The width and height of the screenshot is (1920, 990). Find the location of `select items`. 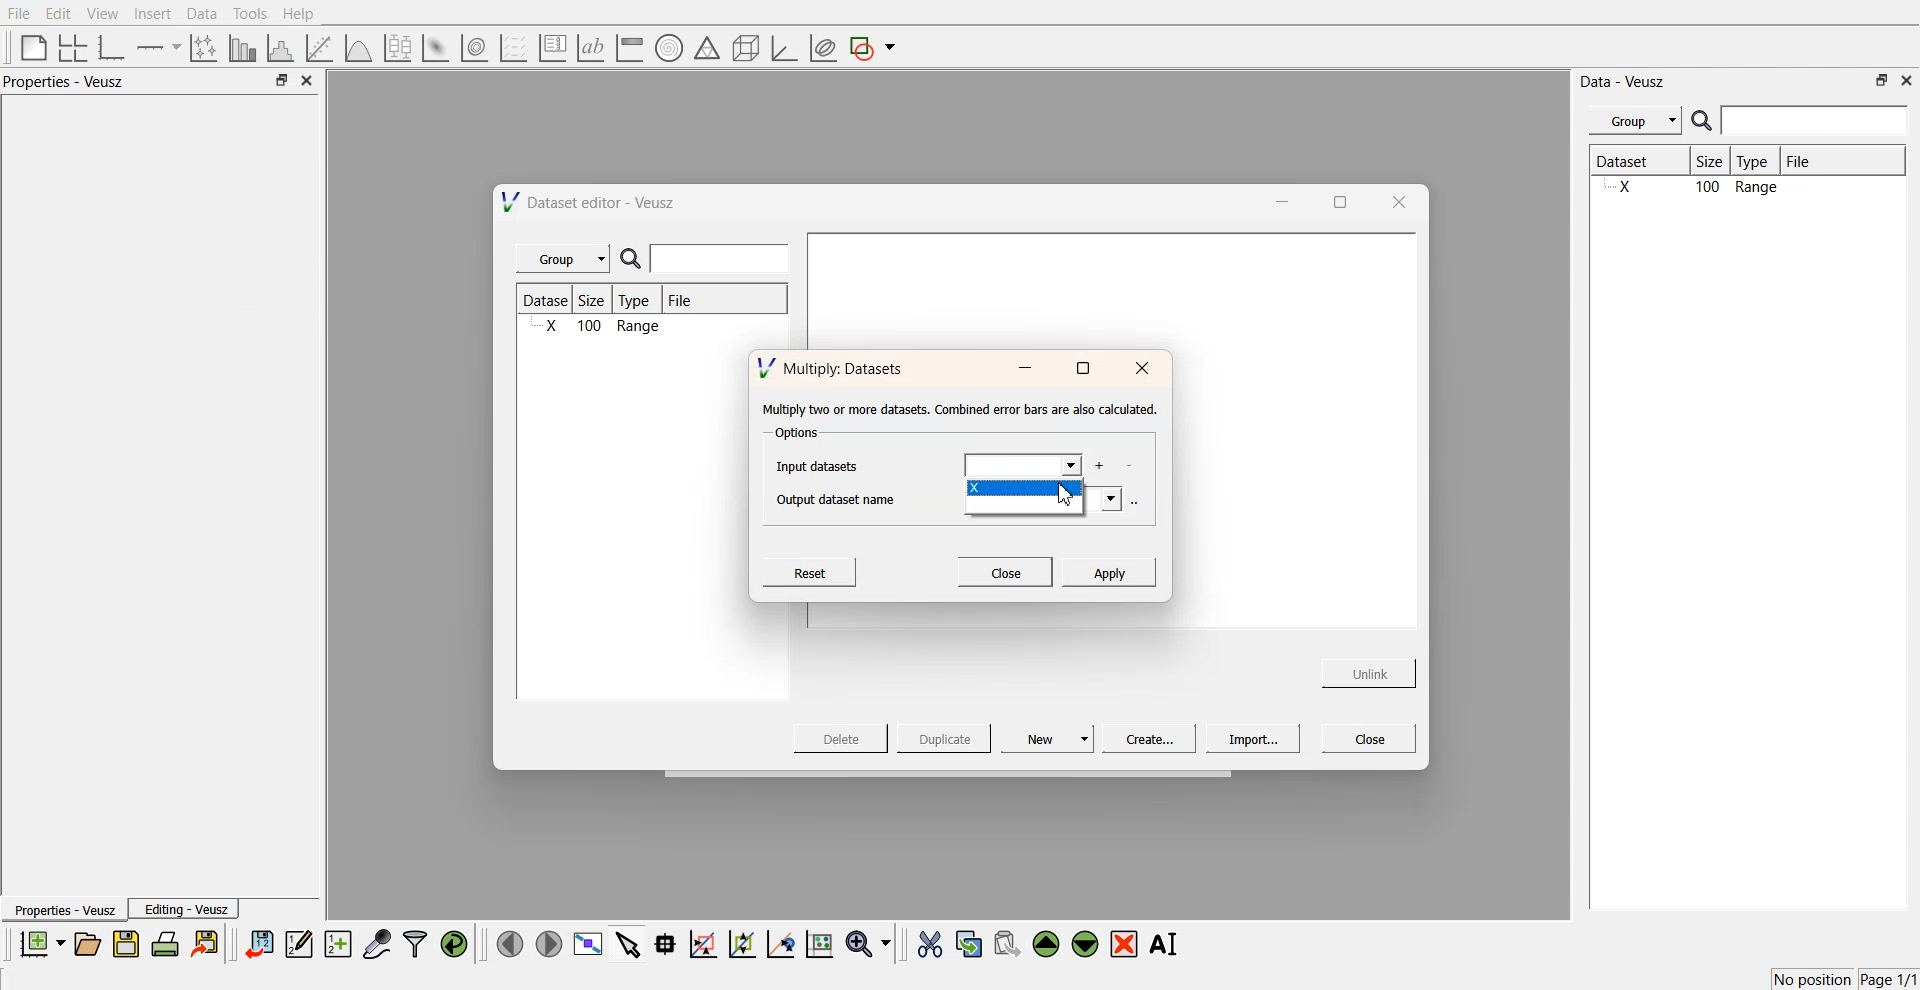

select items is located at coordinates (628, 943).